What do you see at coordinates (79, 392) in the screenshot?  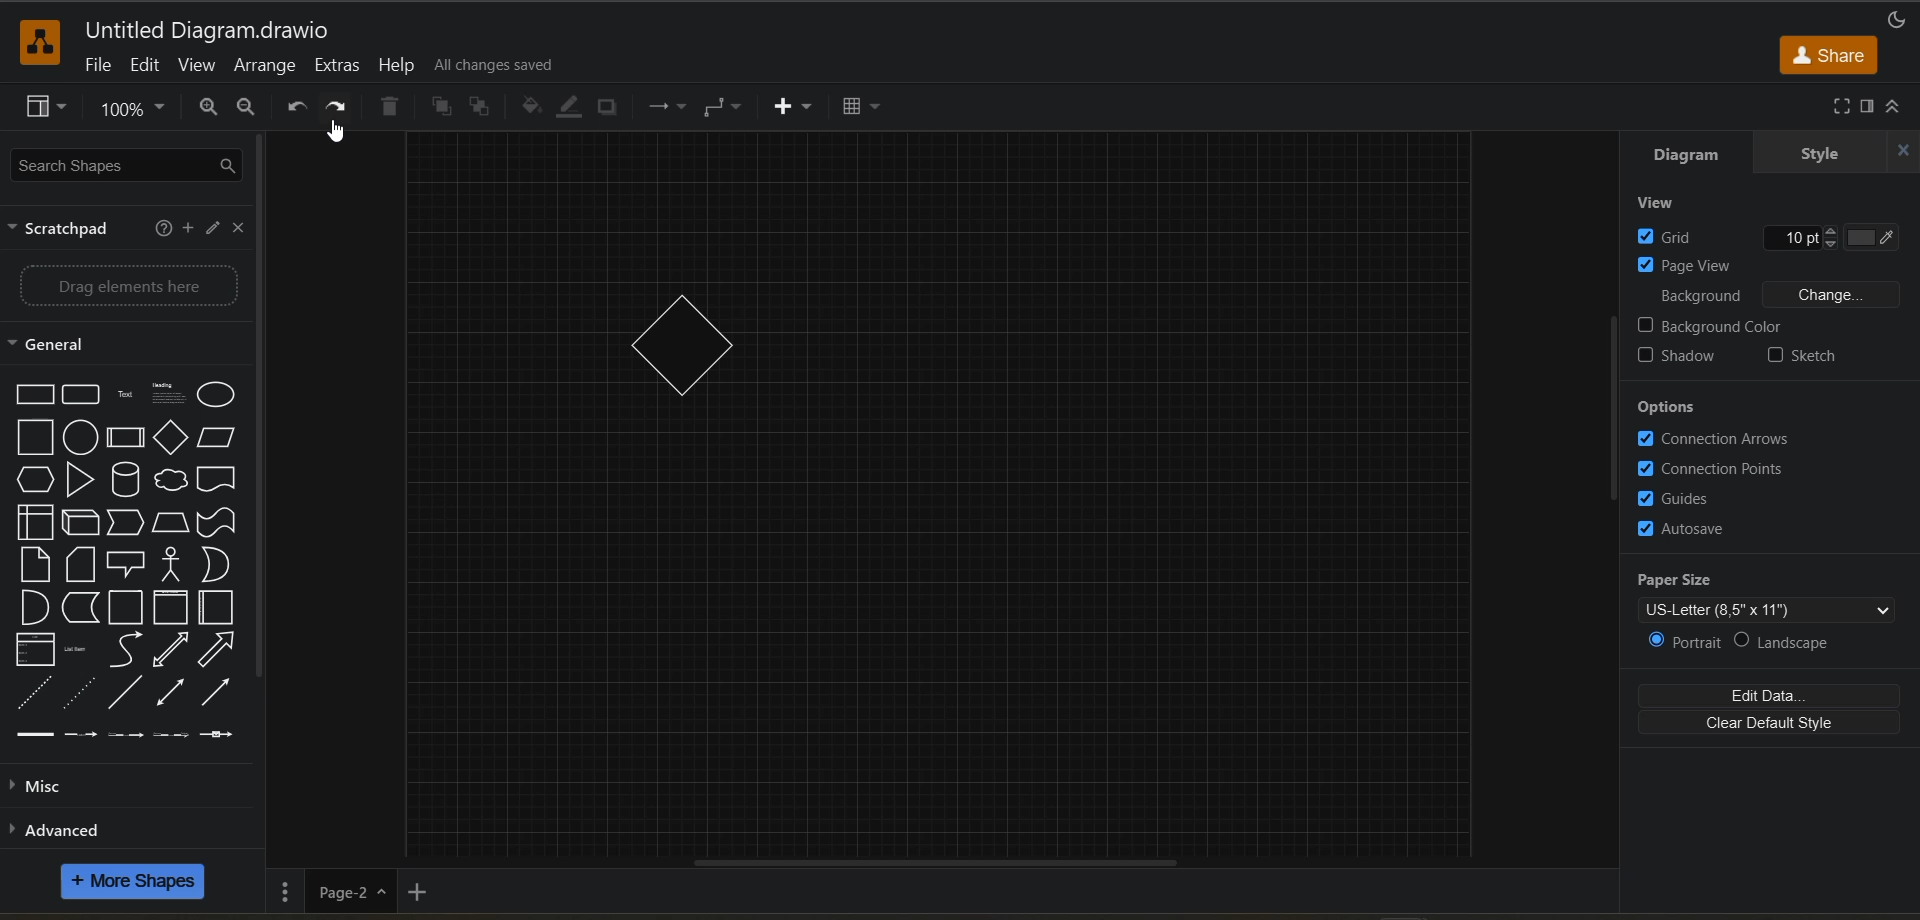 I see `rounded rectangle` at bounding box center [79, 392].